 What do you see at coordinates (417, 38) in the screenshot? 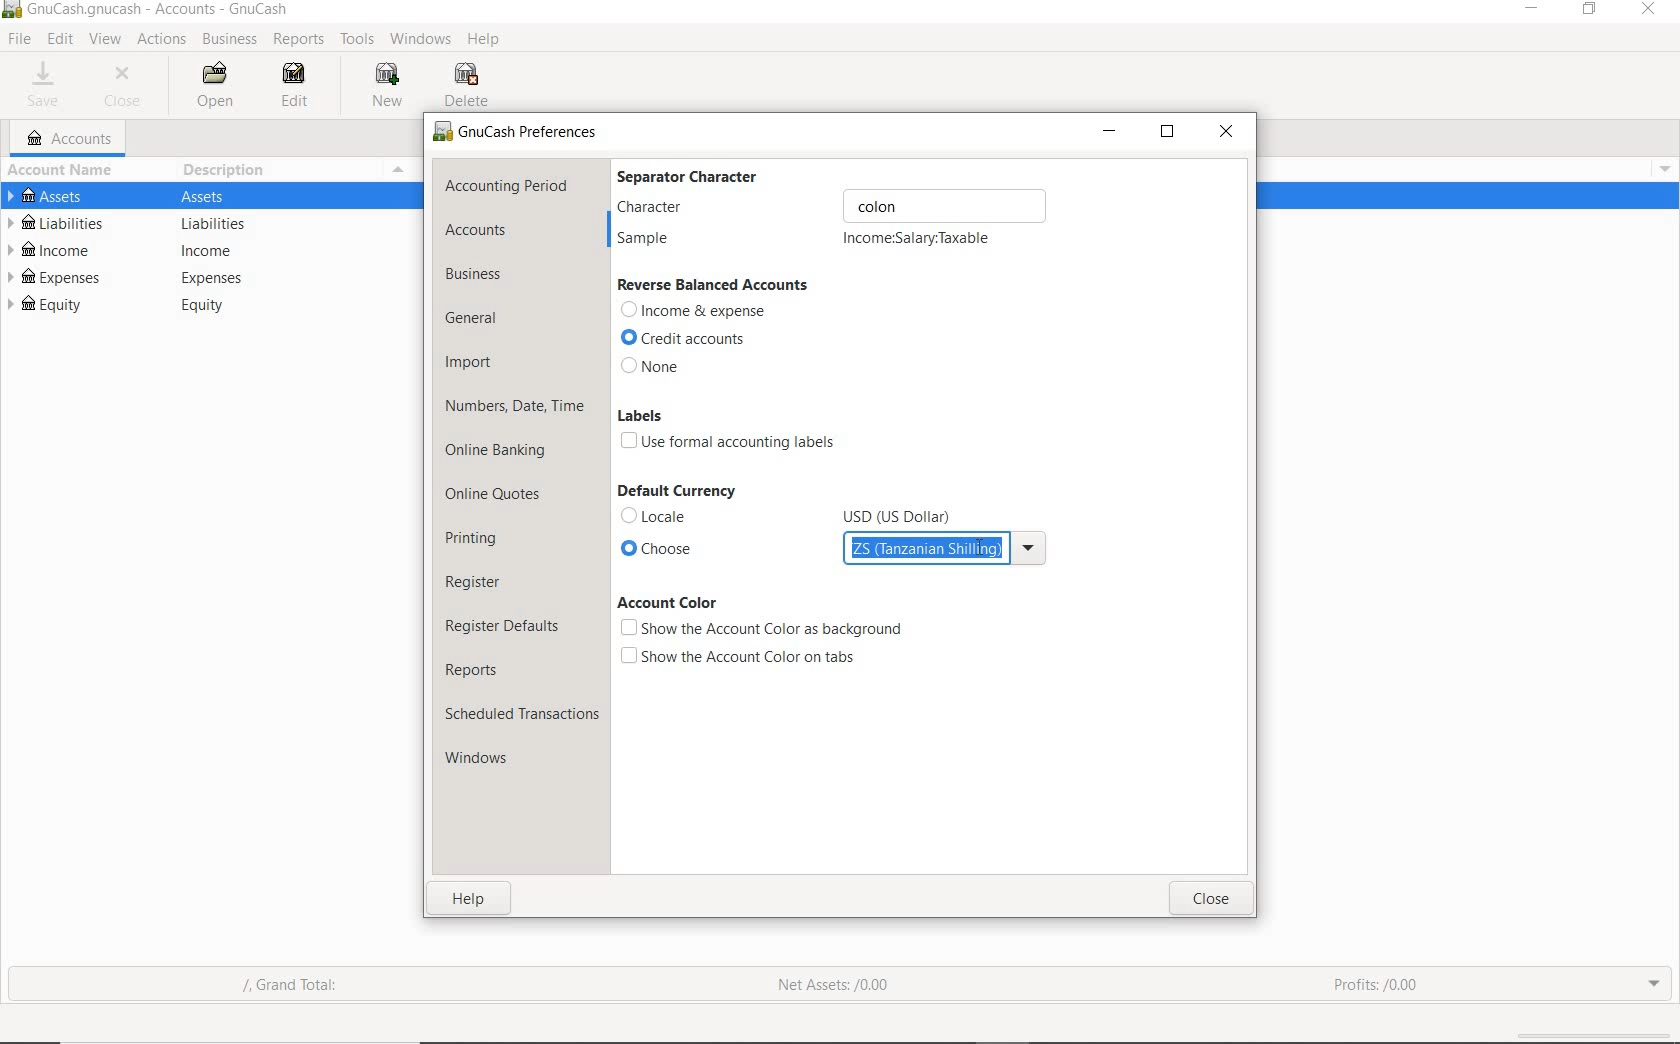
I see `WINDOWS` at bounding box center [417, 38].